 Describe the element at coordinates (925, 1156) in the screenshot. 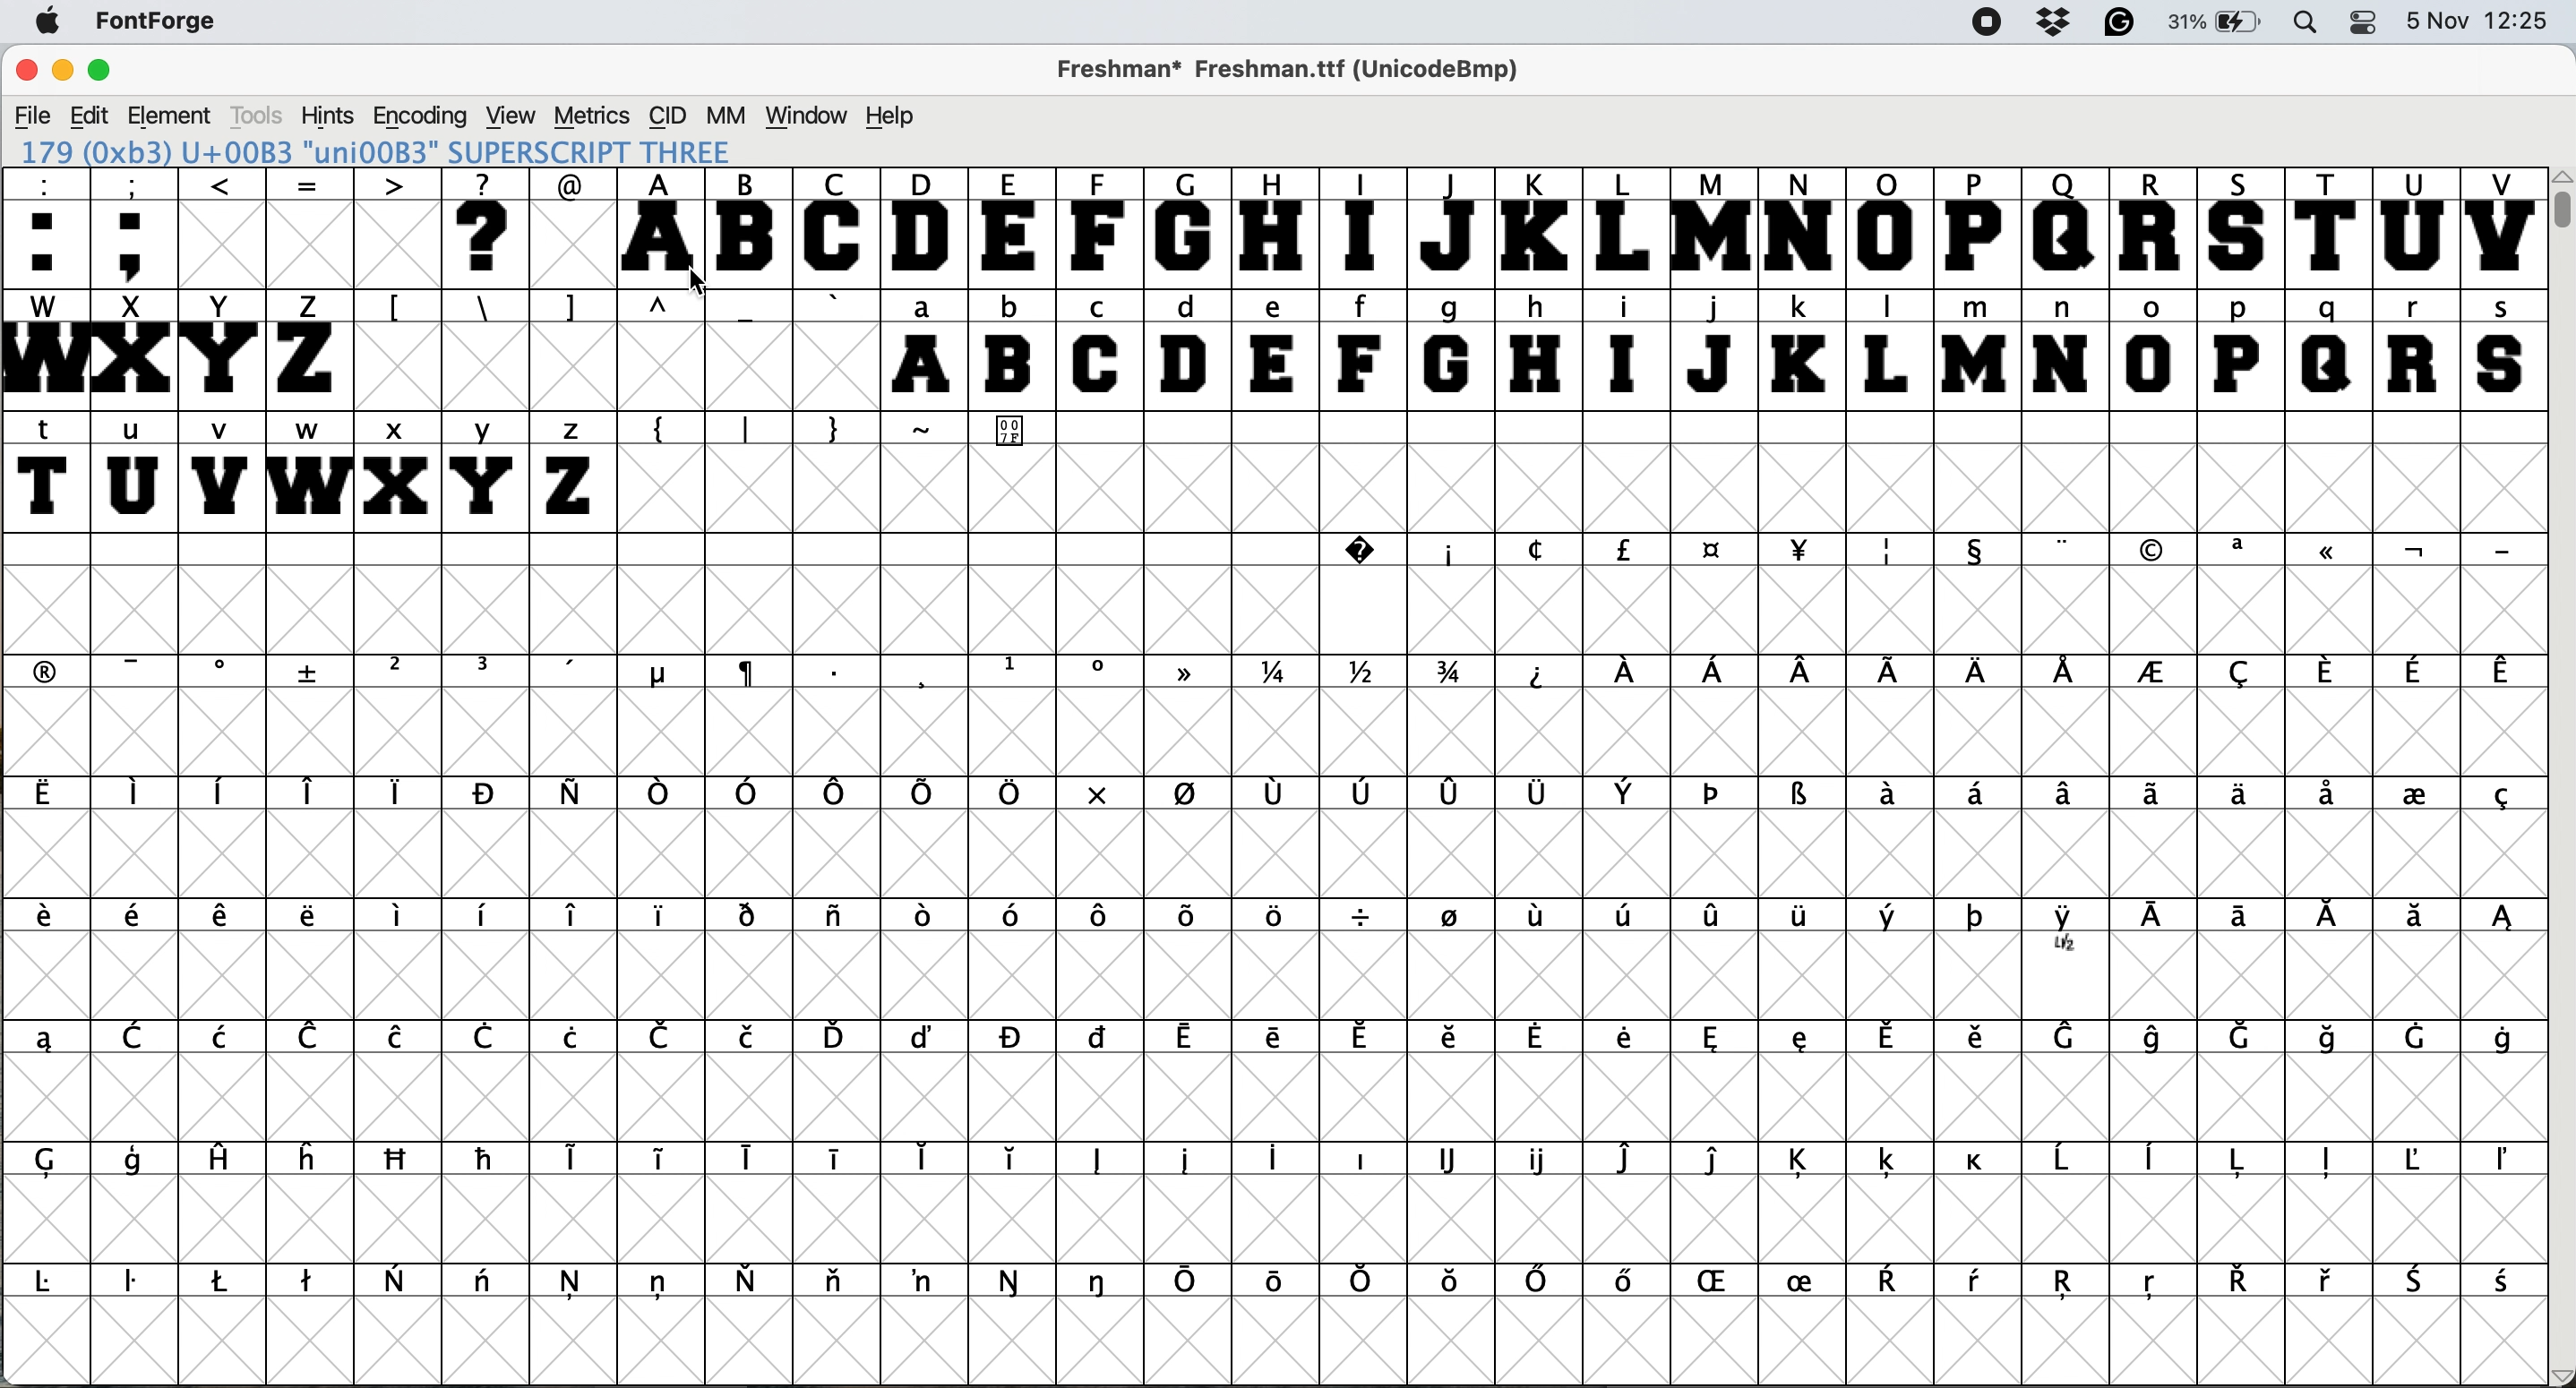

I see `symbol` at that location.